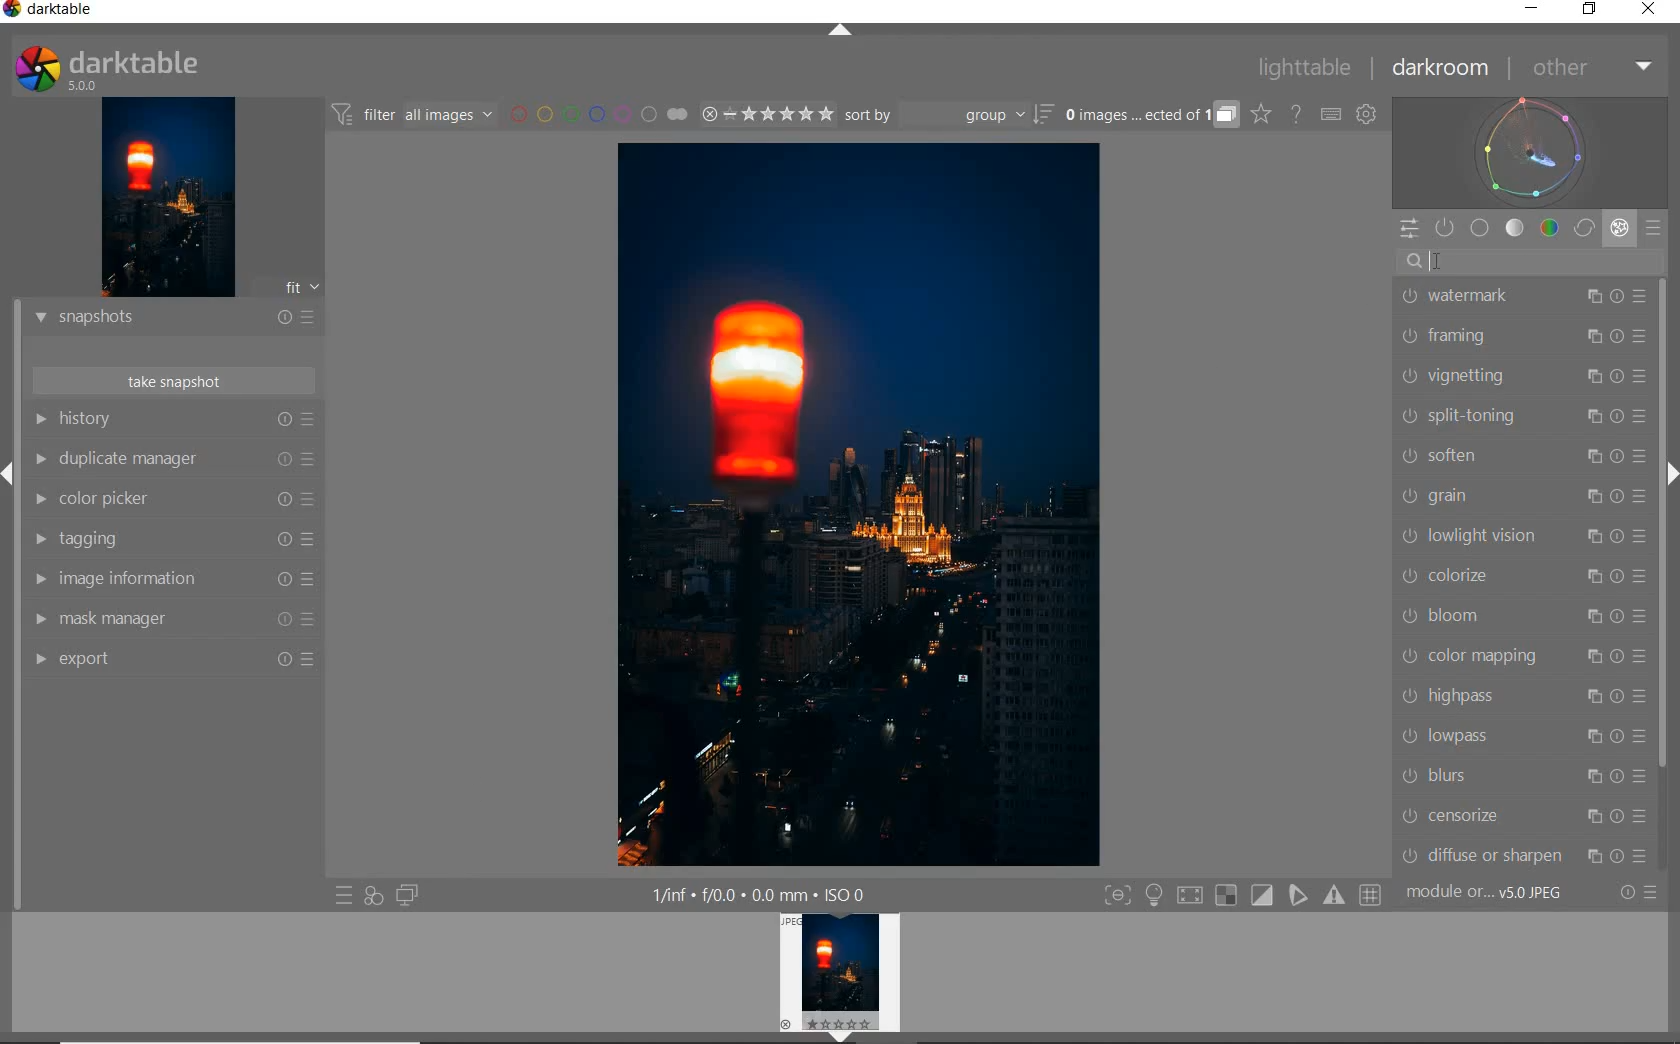 This screenshot has width=1680, height=1044. Describe the element at coordinates (1653, 856) in the screenshot. I see `Preset and reset` at that location.